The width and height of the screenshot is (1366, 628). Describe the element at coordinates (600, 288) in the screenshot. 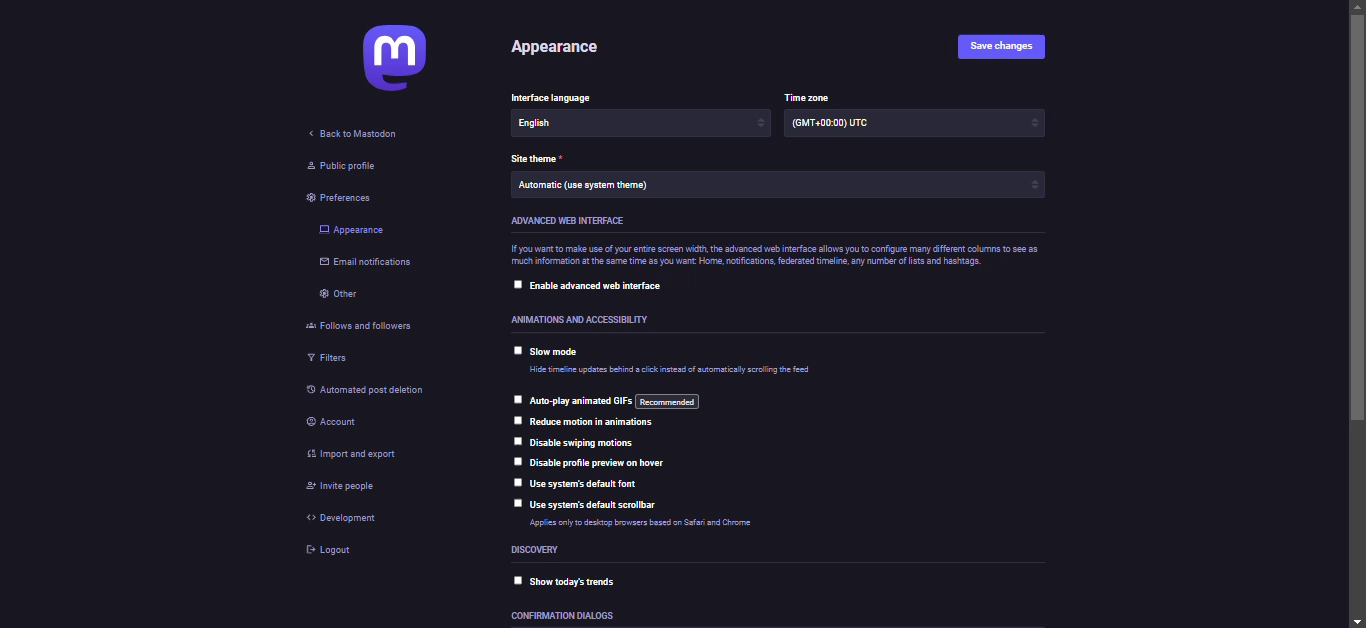

I see `enable advanced web interface` at that location.